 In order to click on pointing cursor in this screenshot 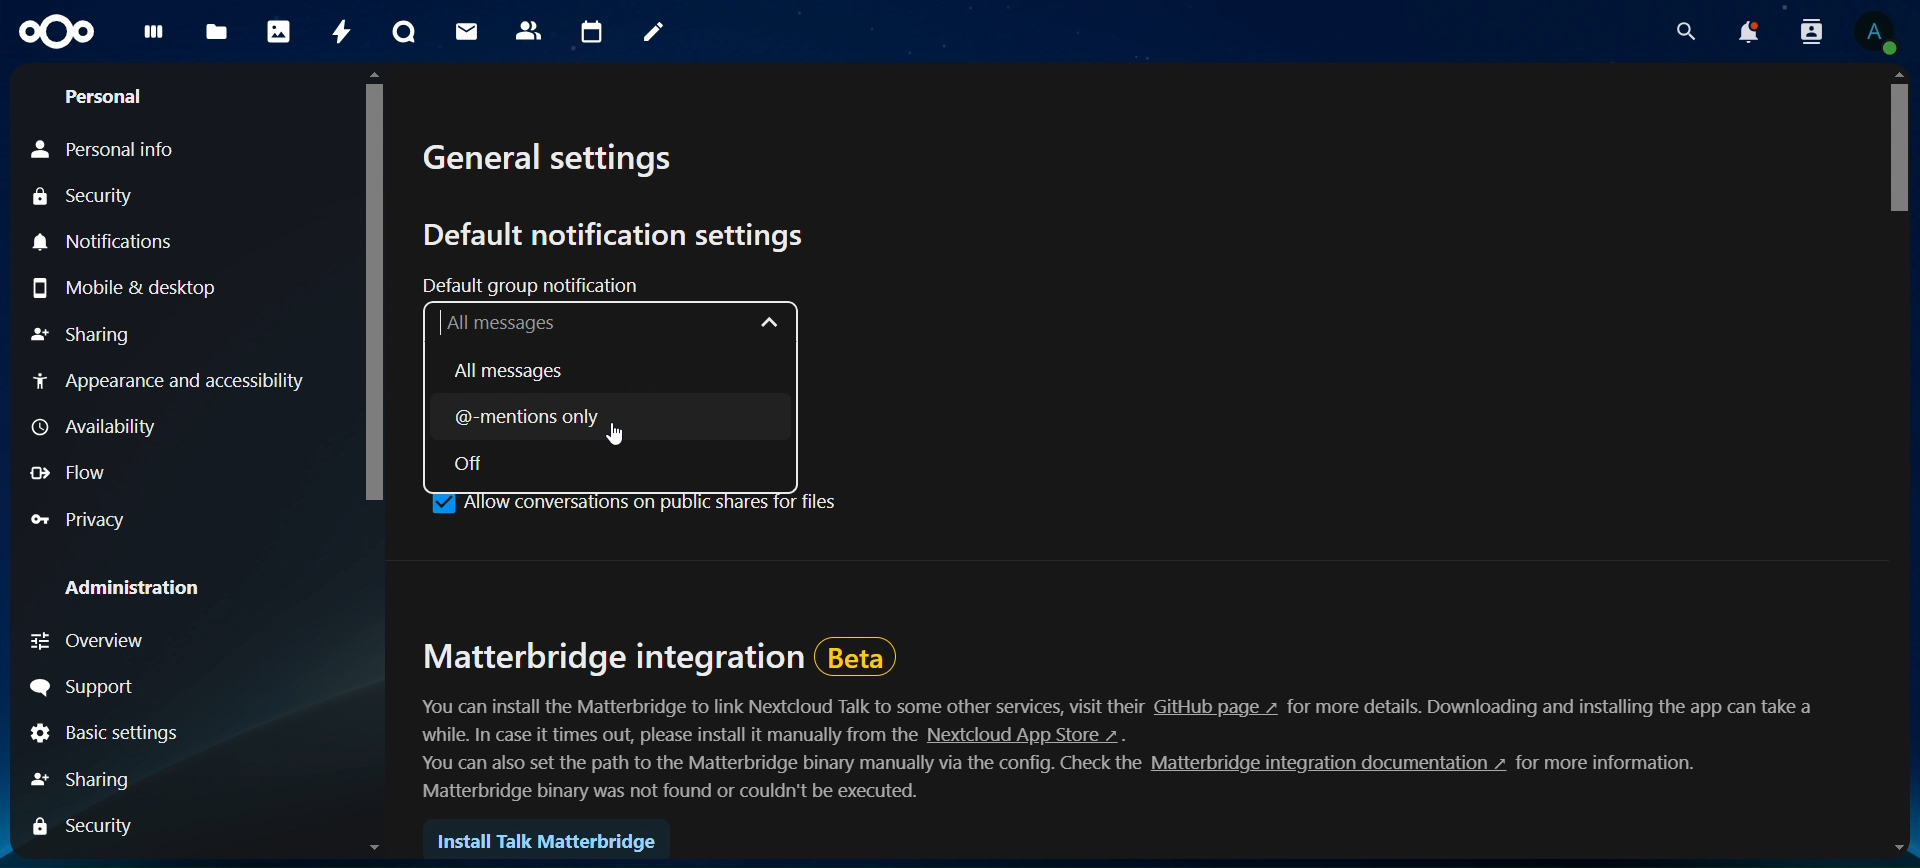, I will do `click(620, 433)`.